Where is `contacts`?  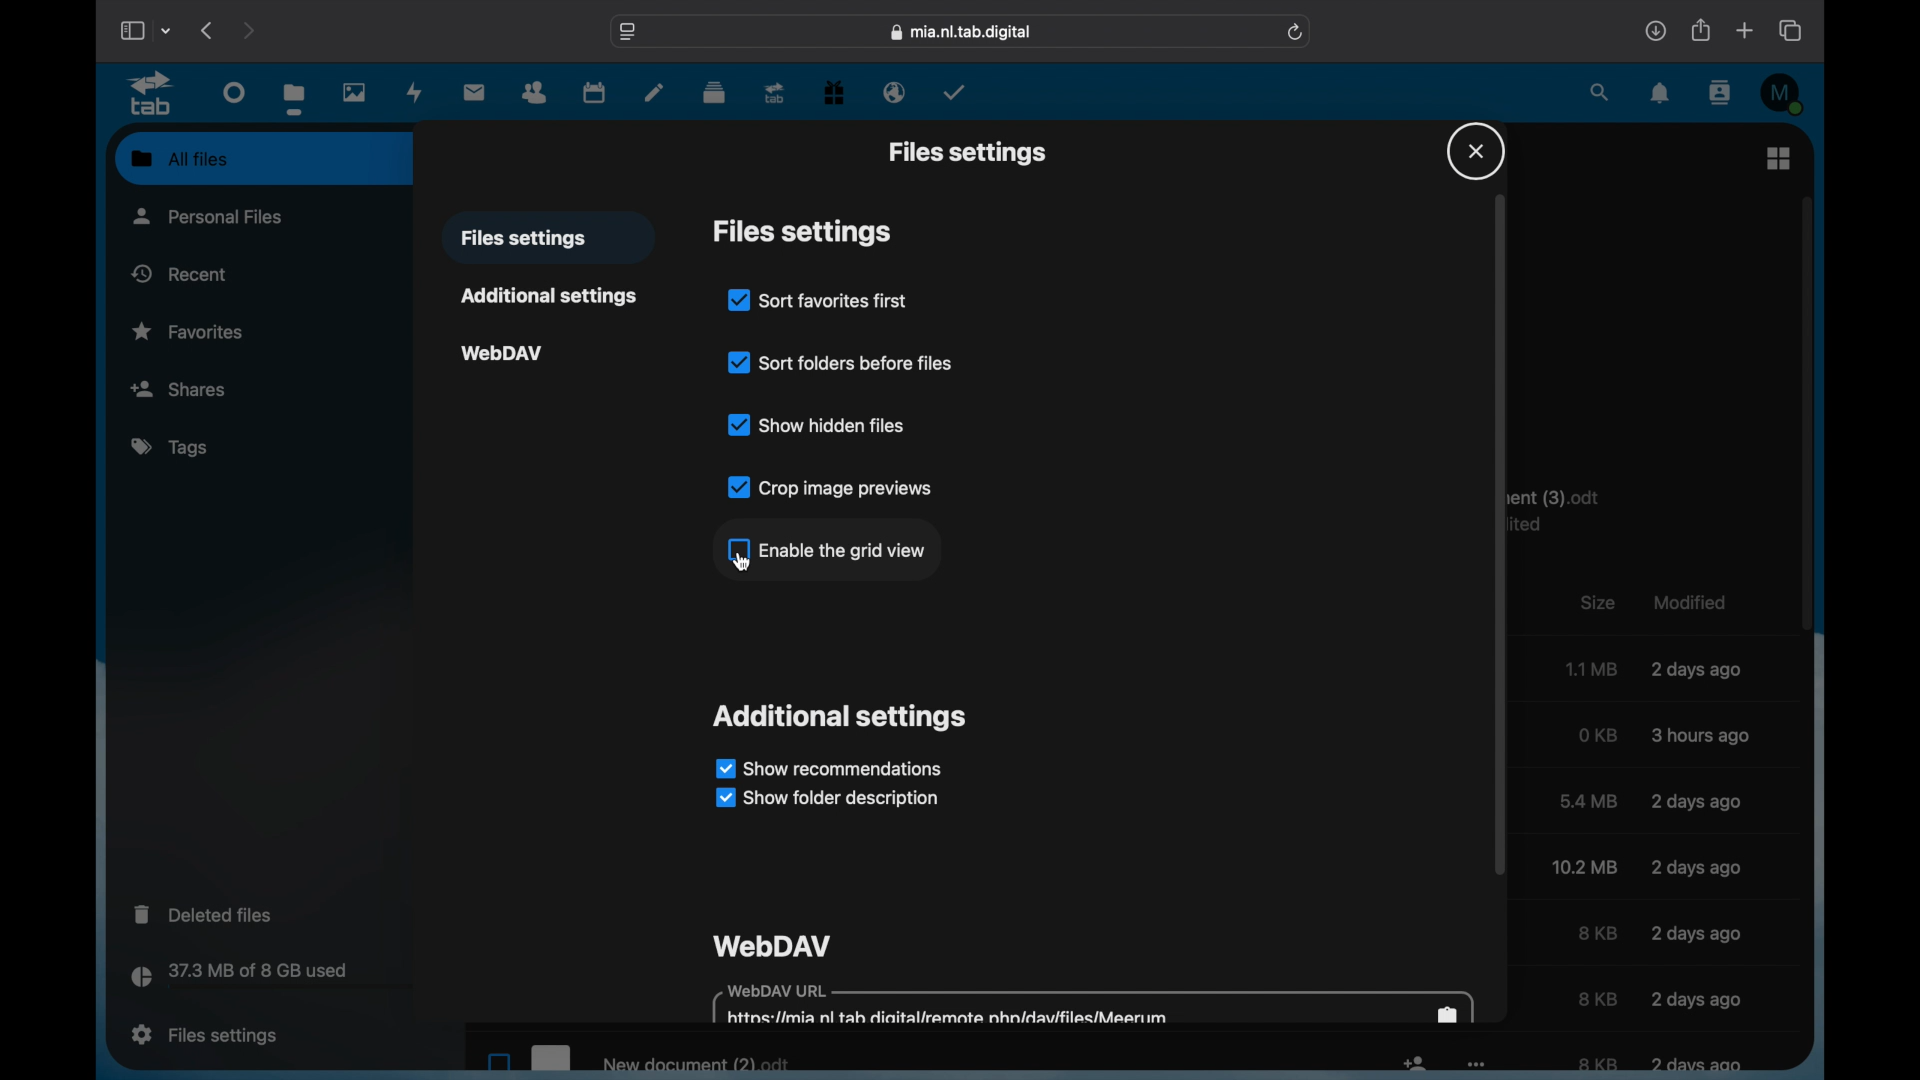
contacts is located at coordinates (1722, 92).